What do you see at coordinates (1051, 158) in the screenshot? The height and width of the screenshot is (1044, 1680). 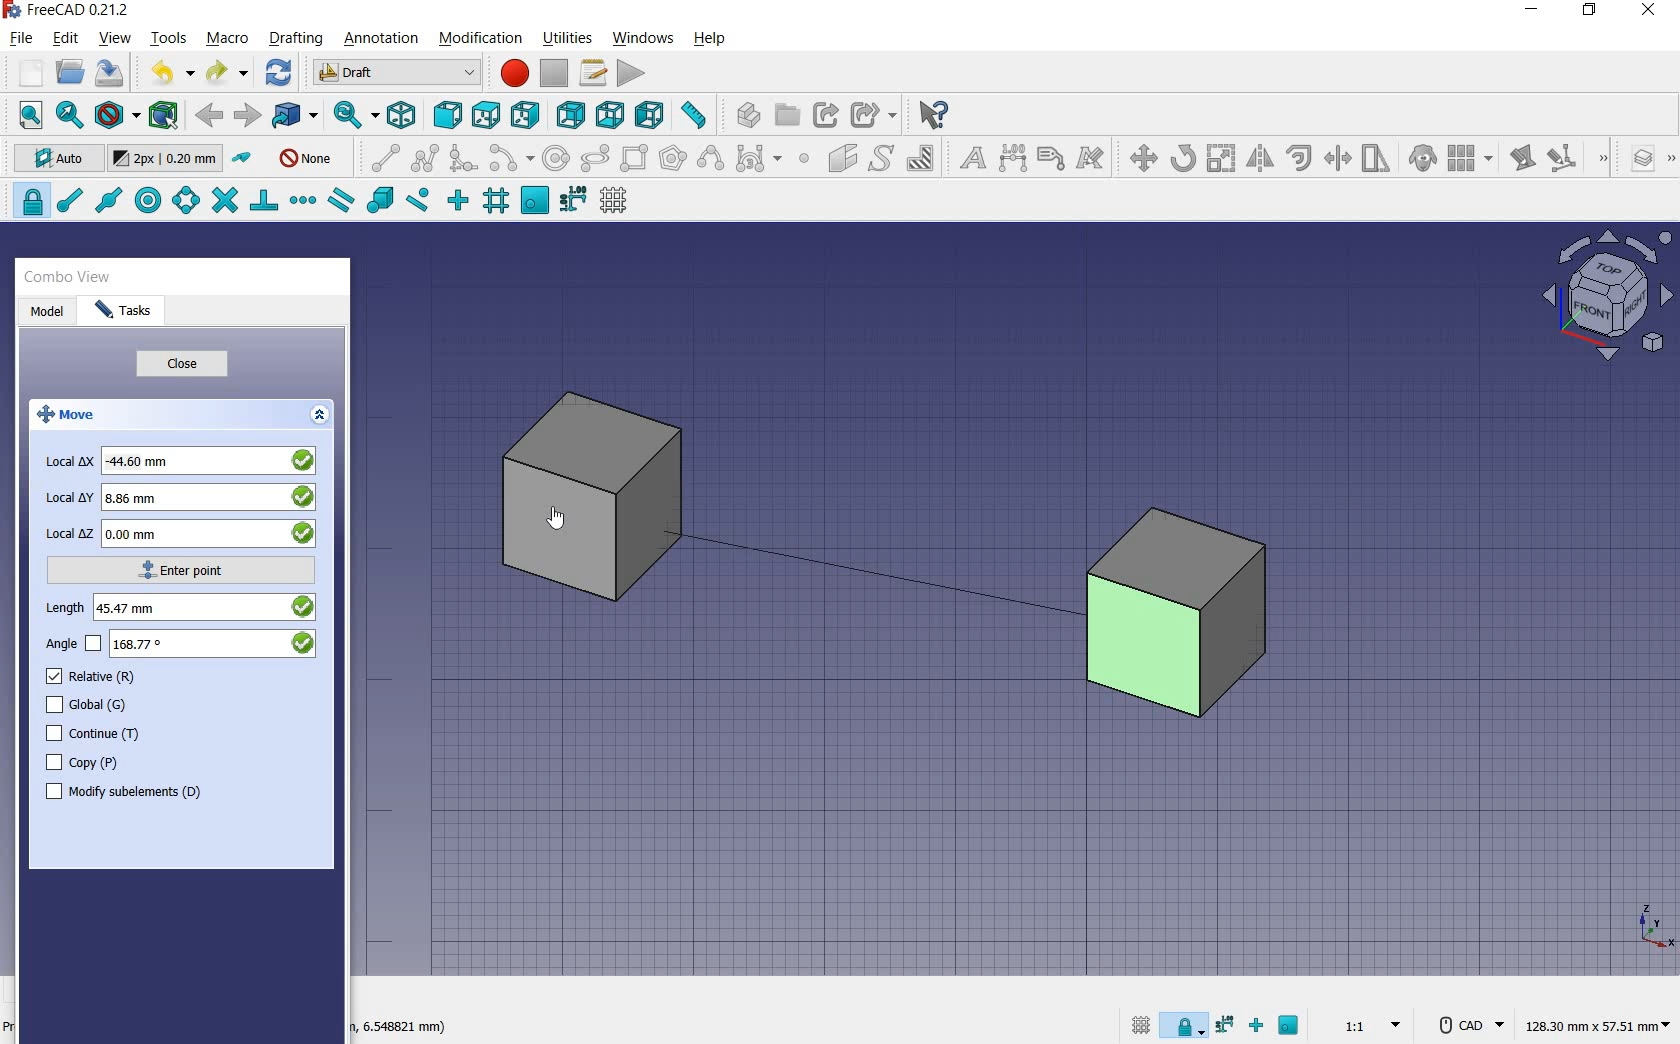 I see `label` at bounding box center [1051, 158].